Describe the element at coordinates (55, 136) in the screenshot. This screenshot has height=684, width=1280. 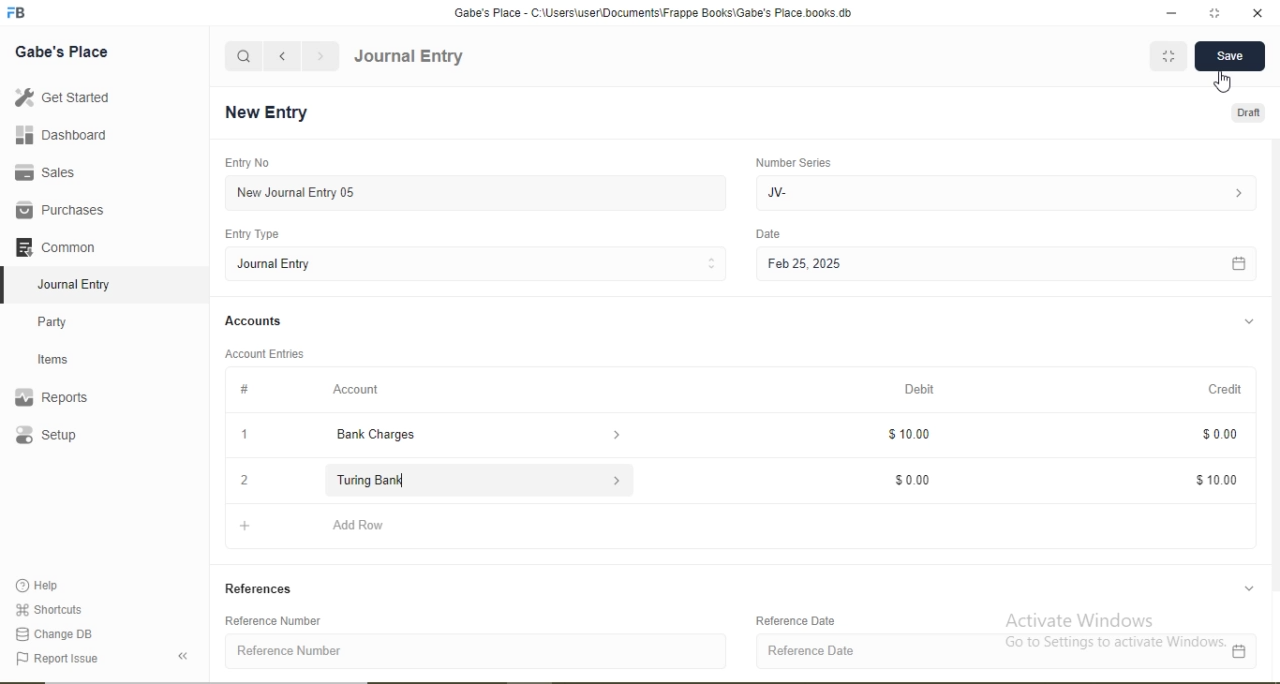
I see `Dashboard` at that location.